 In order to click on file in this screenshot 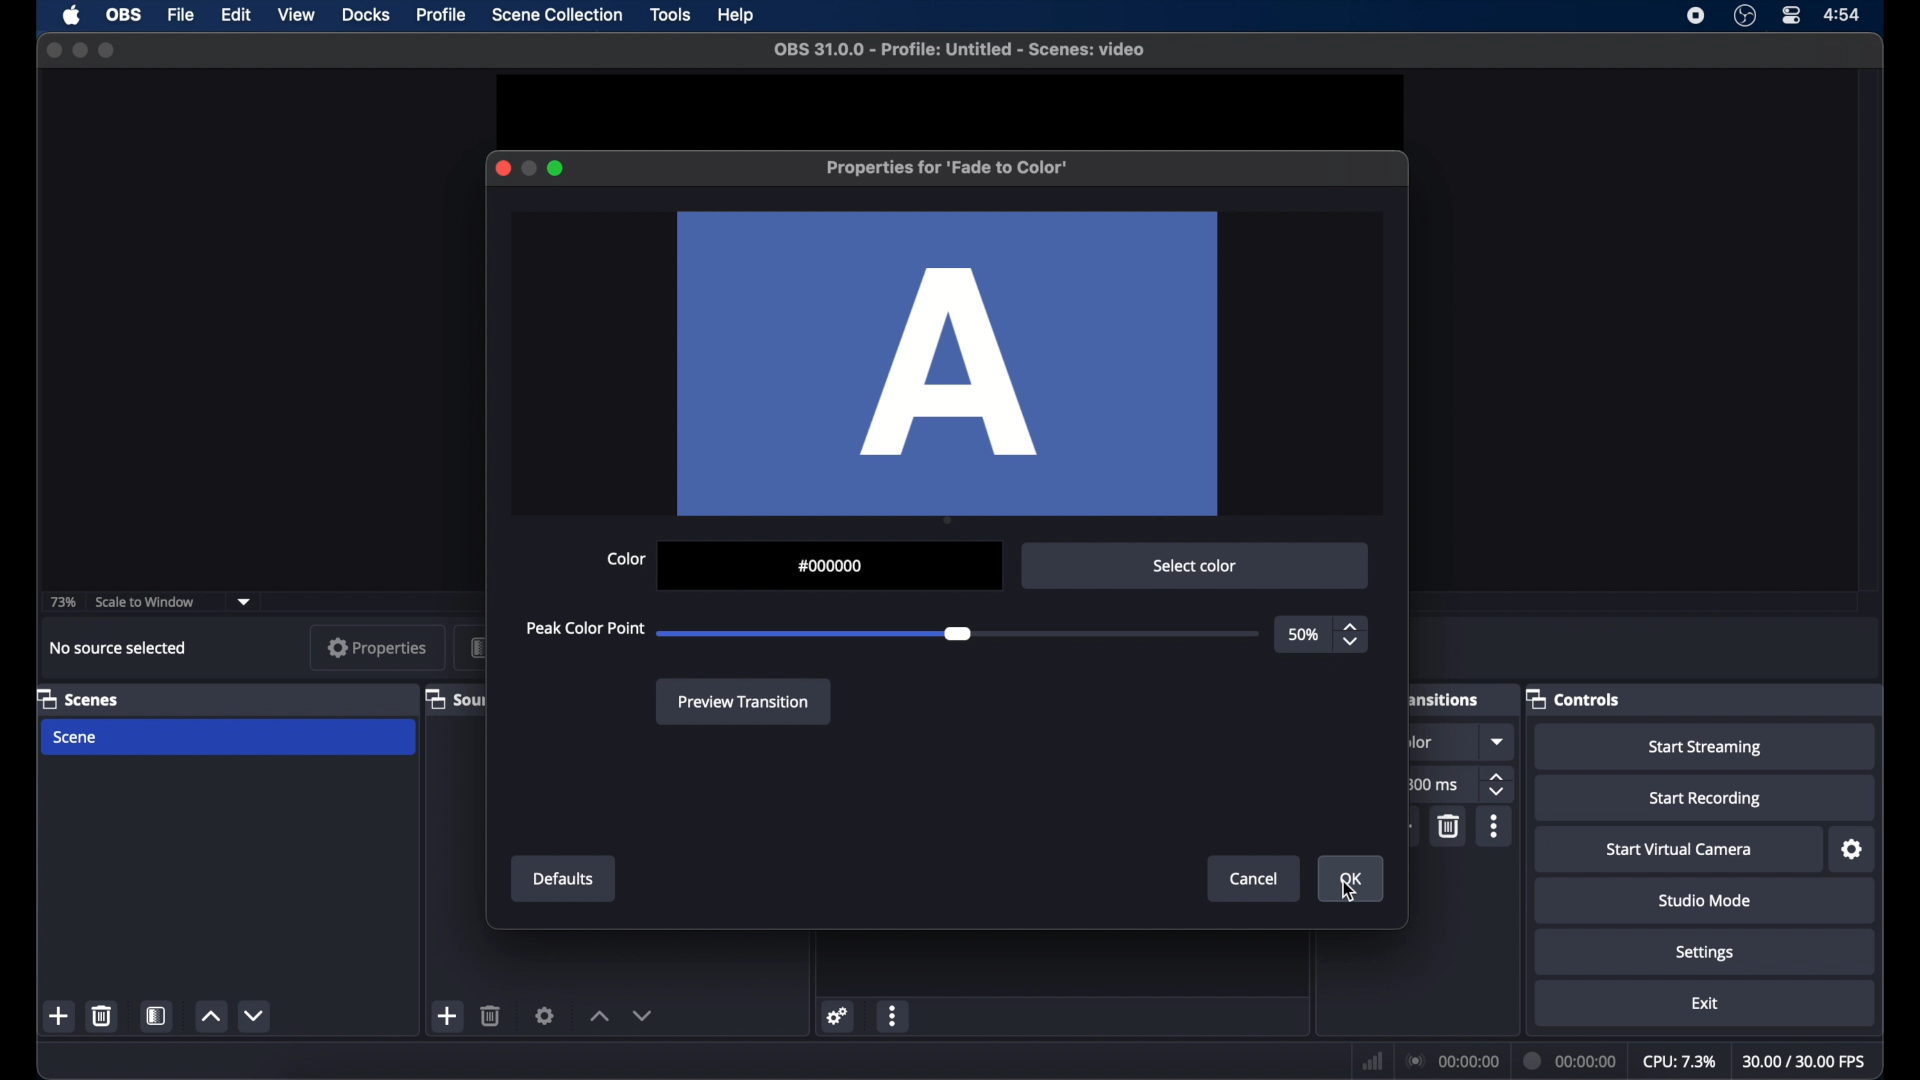, I will do `click(184, 14)`.